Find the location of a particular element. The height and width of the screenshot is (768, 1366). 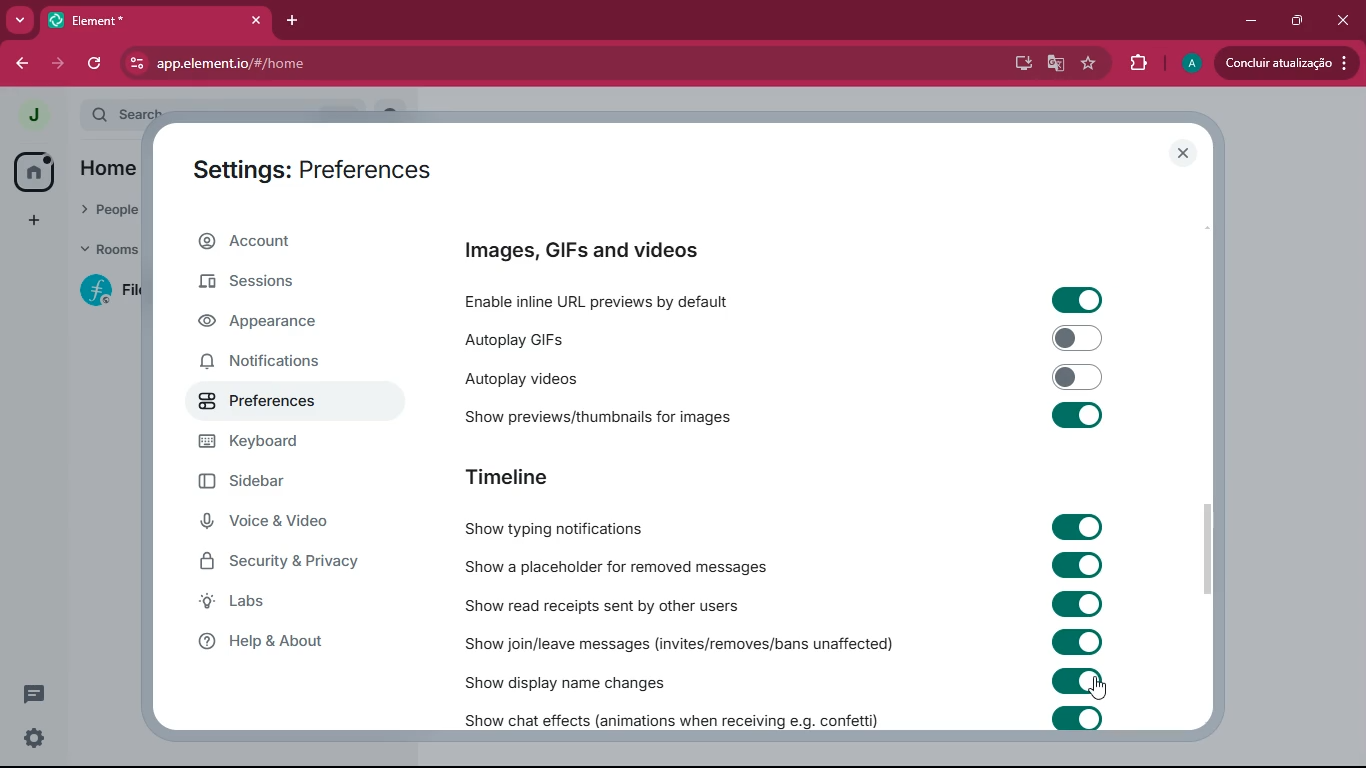

toggle on/off is located at coordinates (1078, 300).